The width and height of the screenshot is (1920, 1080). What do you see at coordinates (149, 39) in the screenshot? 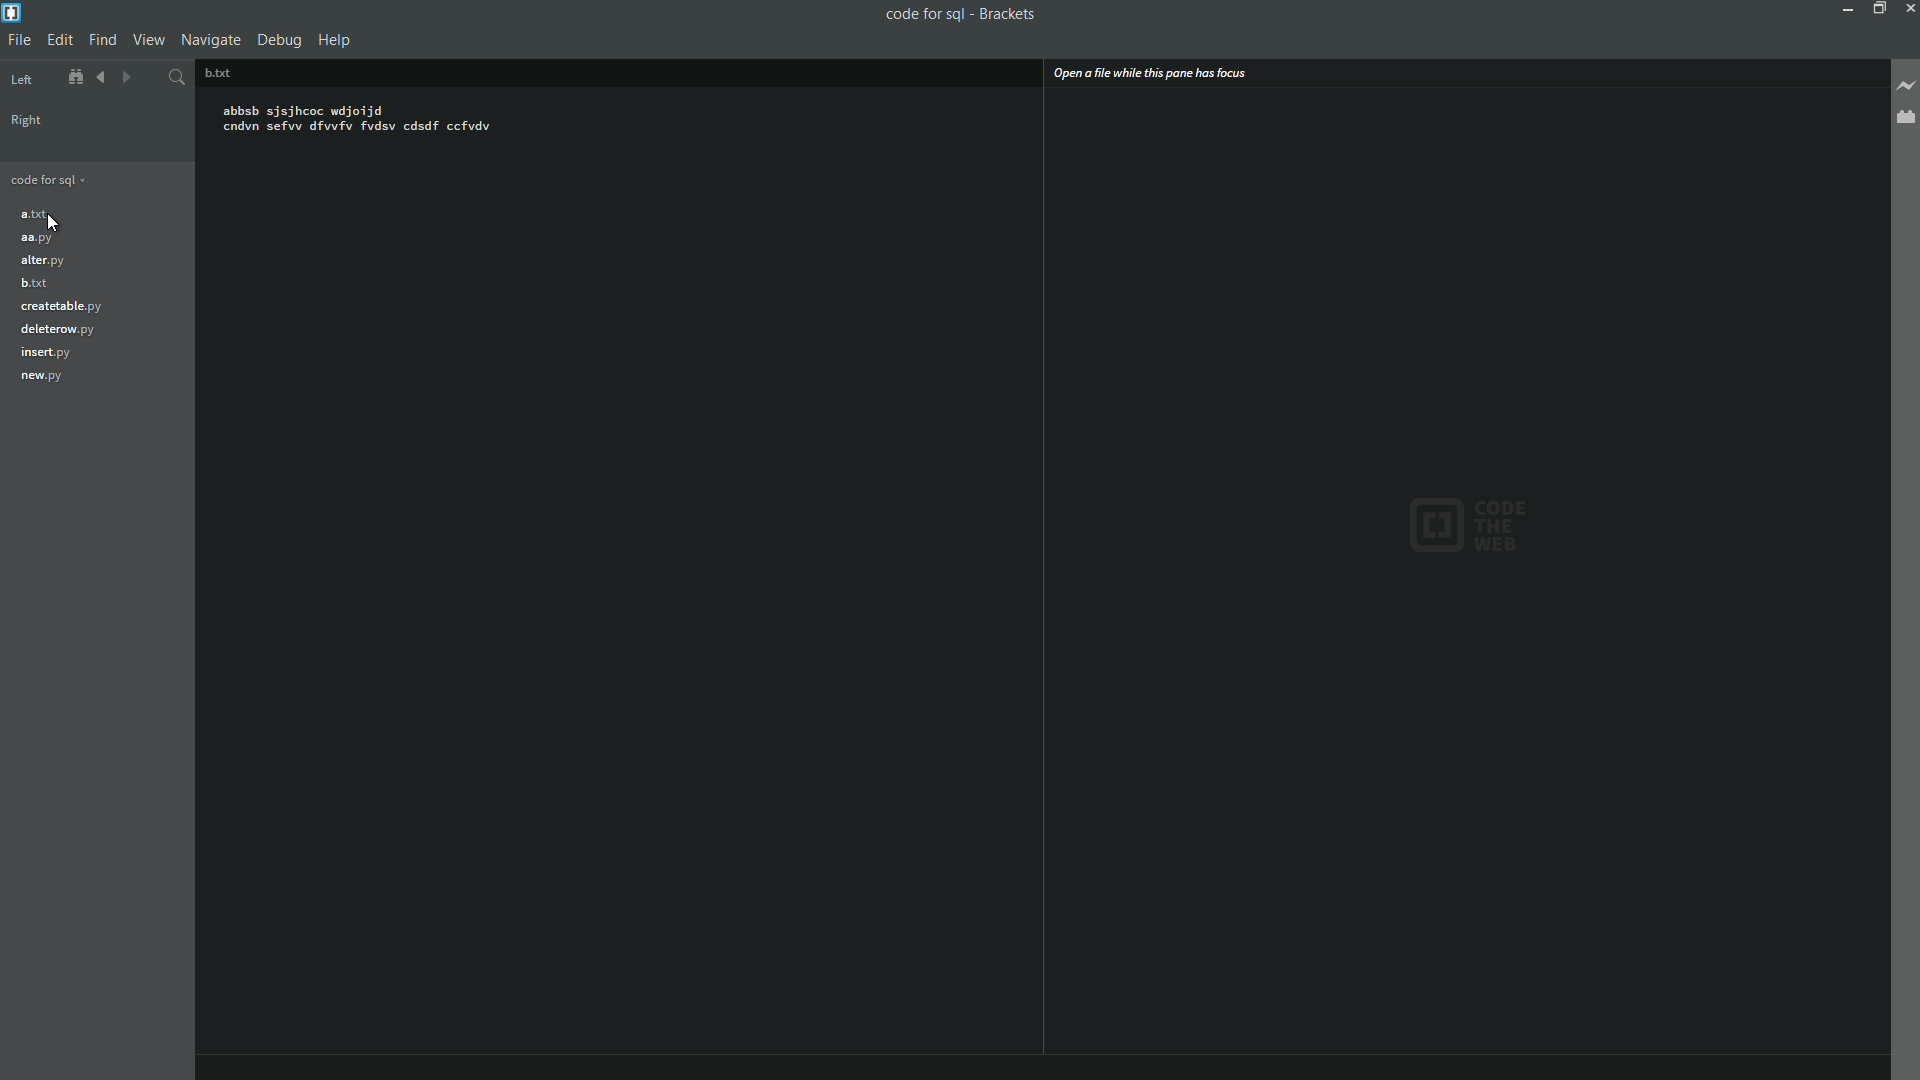
I see `View menu` at bounding box center [149, 39].